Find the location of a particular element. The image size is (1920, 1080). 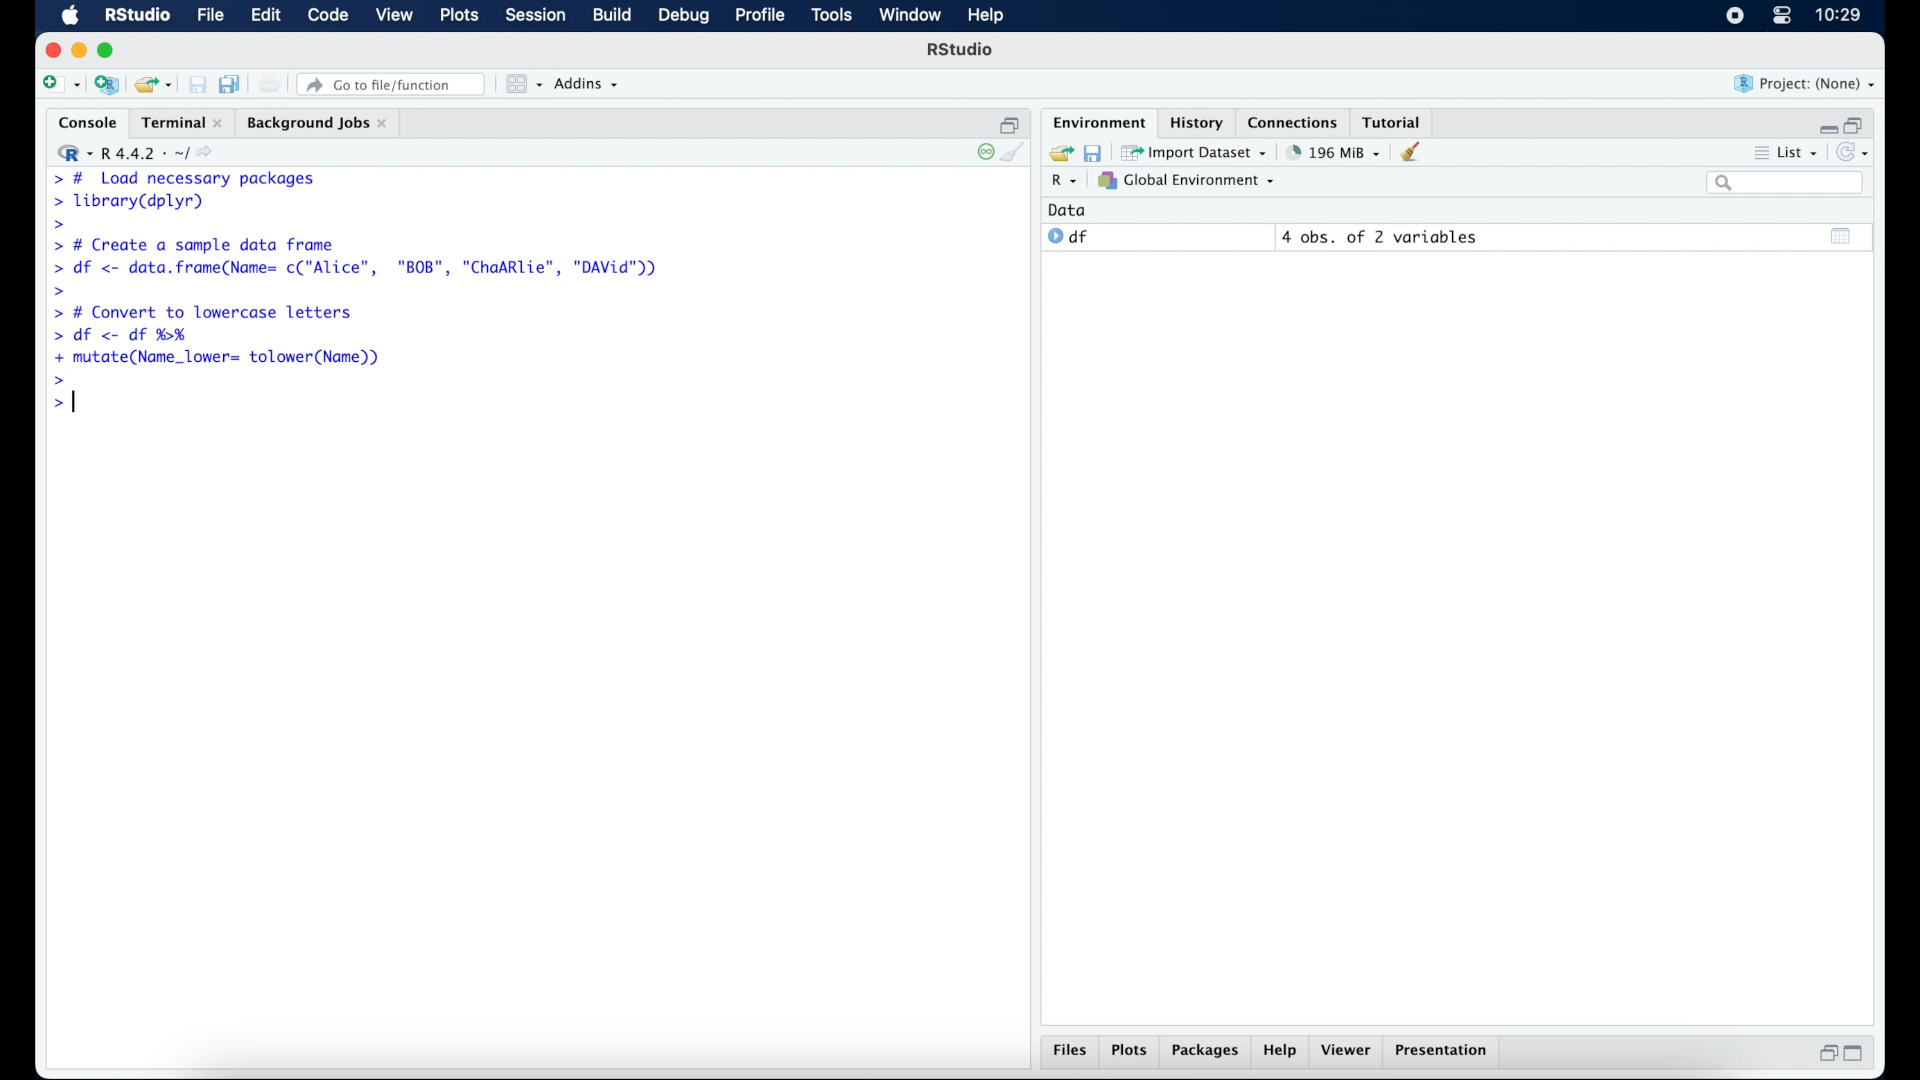

save all documents  is located at coordinates (232, 83).